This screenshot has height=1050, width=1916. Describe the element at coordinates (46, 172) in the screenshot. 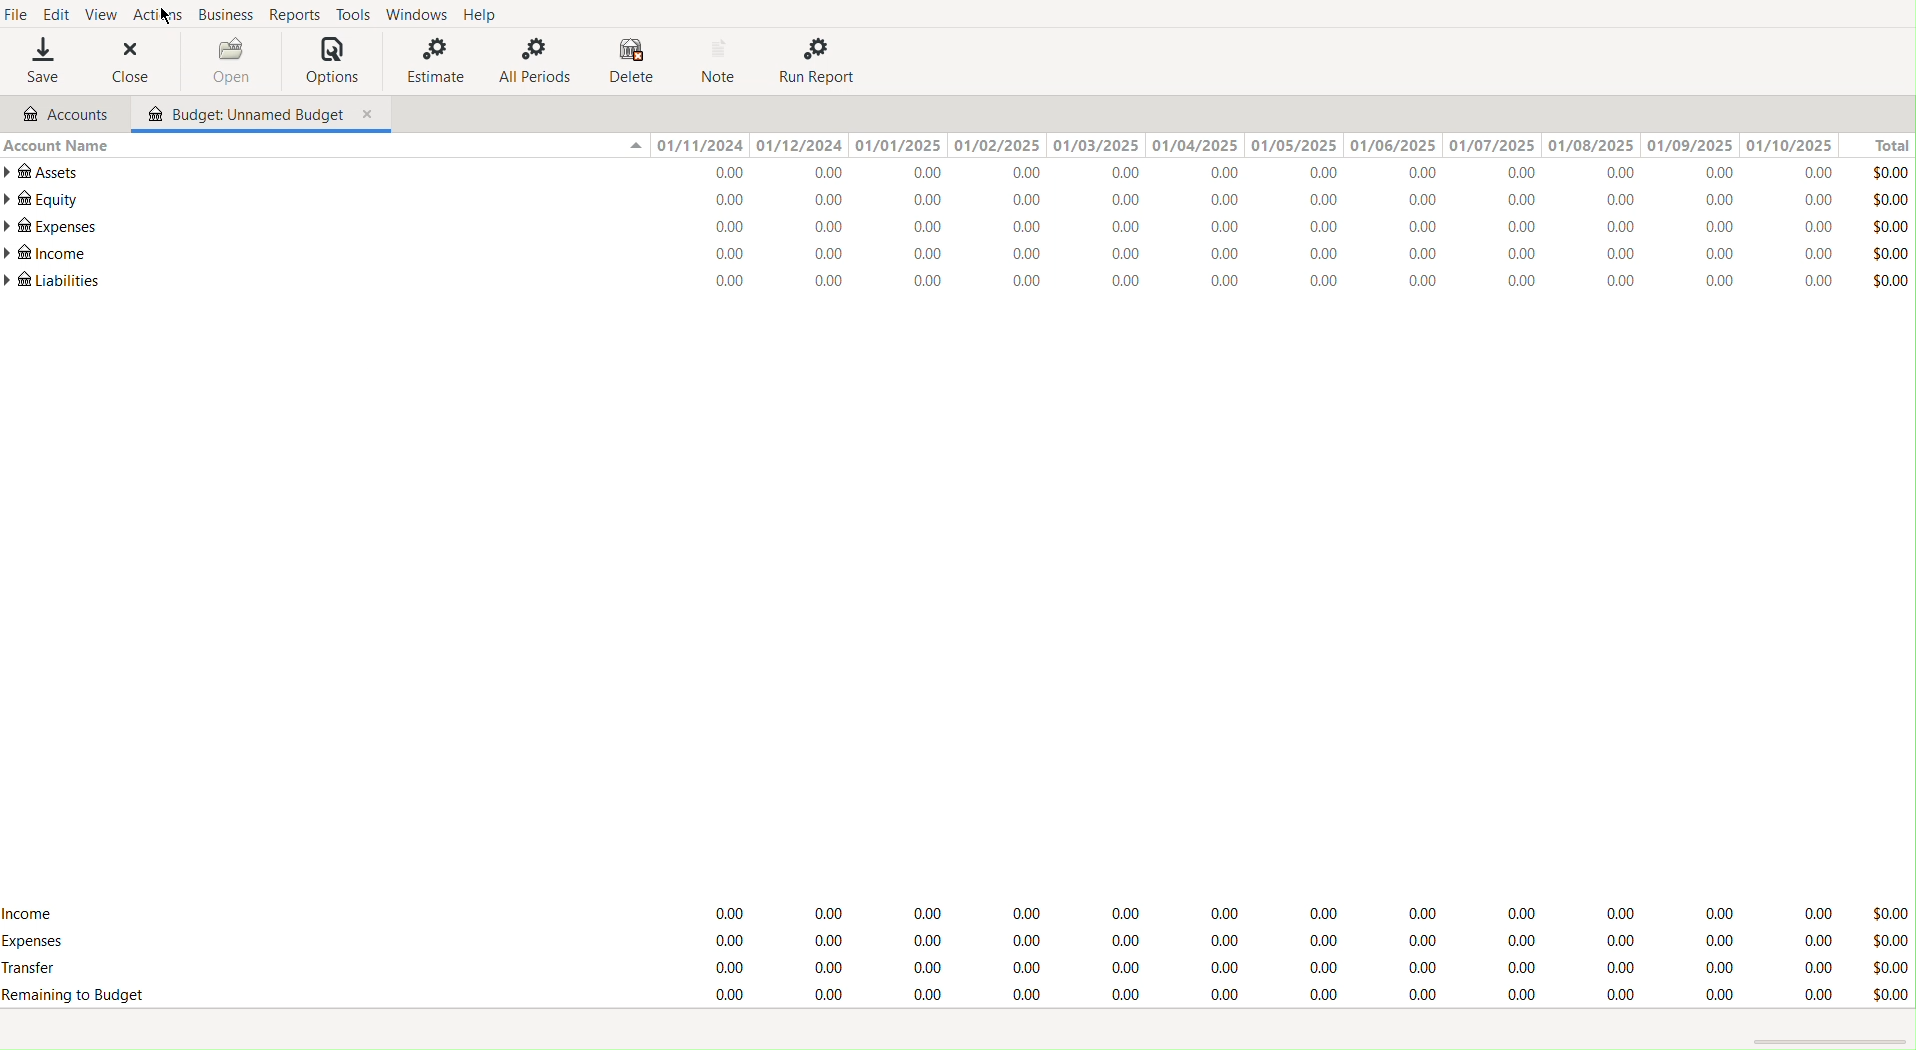

I see `Assets` at that location.